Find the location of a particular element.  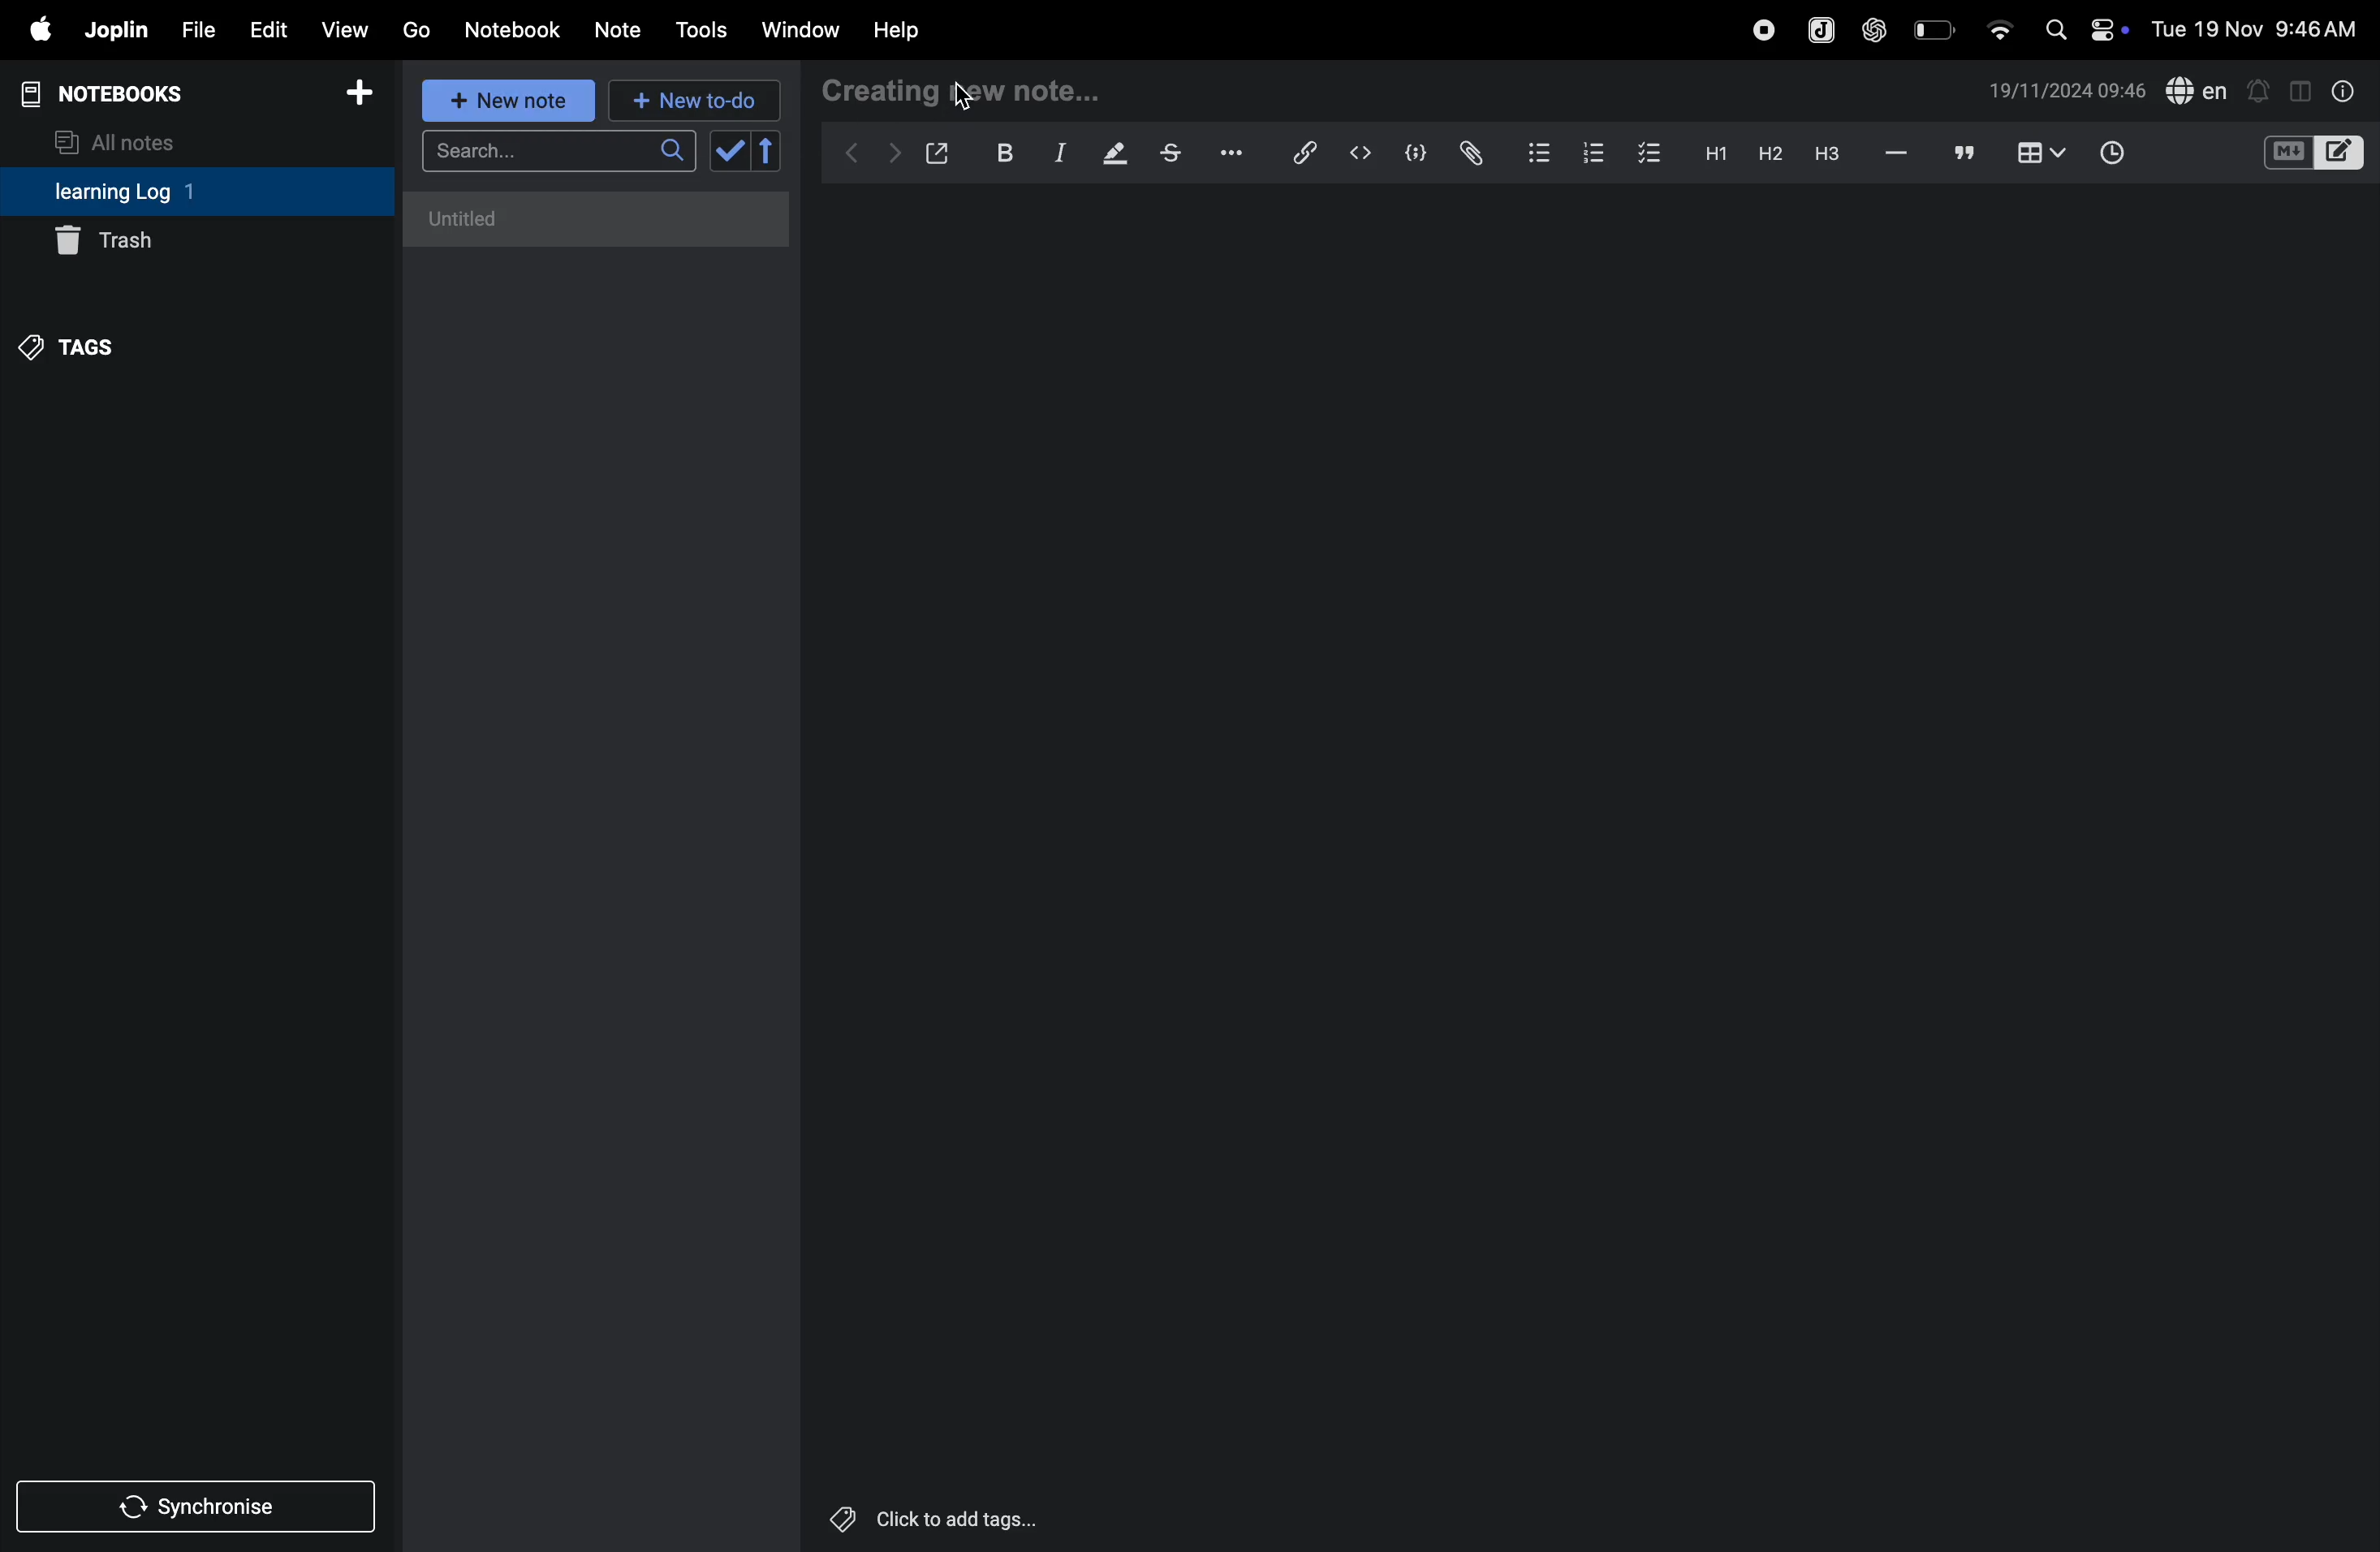

hyper link is located at coordinates (1302, 152).